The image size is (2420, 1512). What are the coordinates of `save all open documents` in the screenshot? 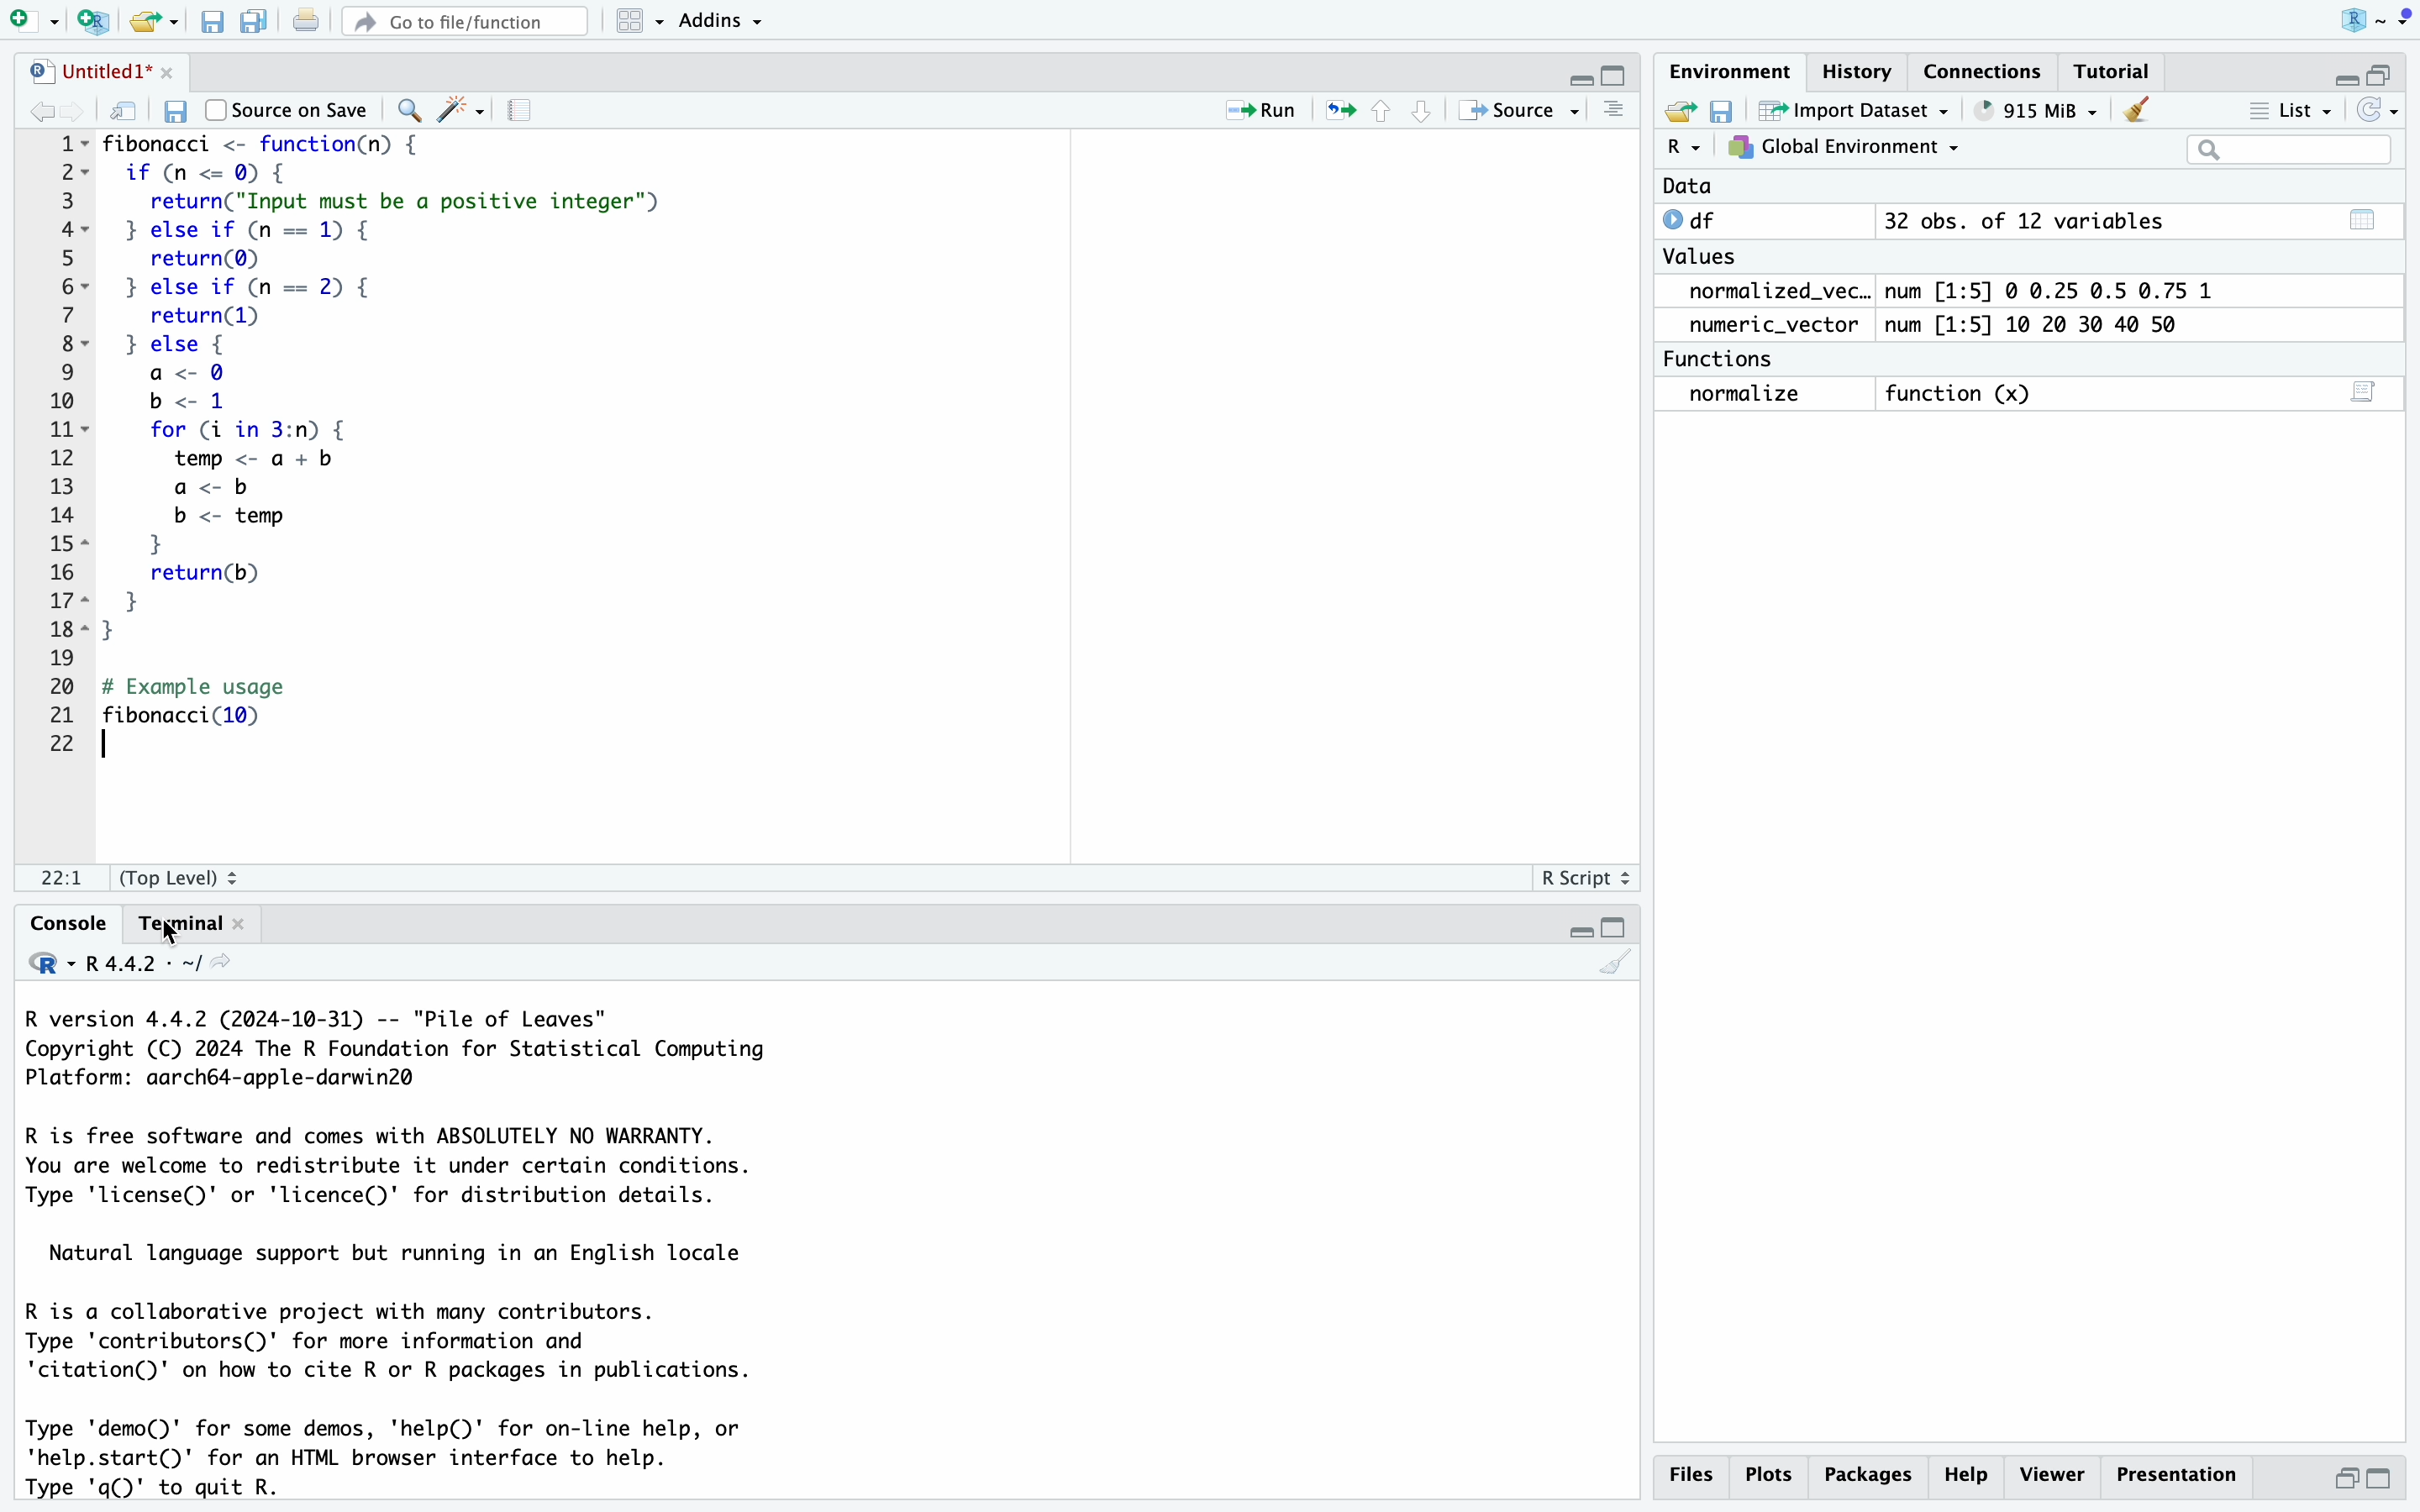 It's located at (256, 19).